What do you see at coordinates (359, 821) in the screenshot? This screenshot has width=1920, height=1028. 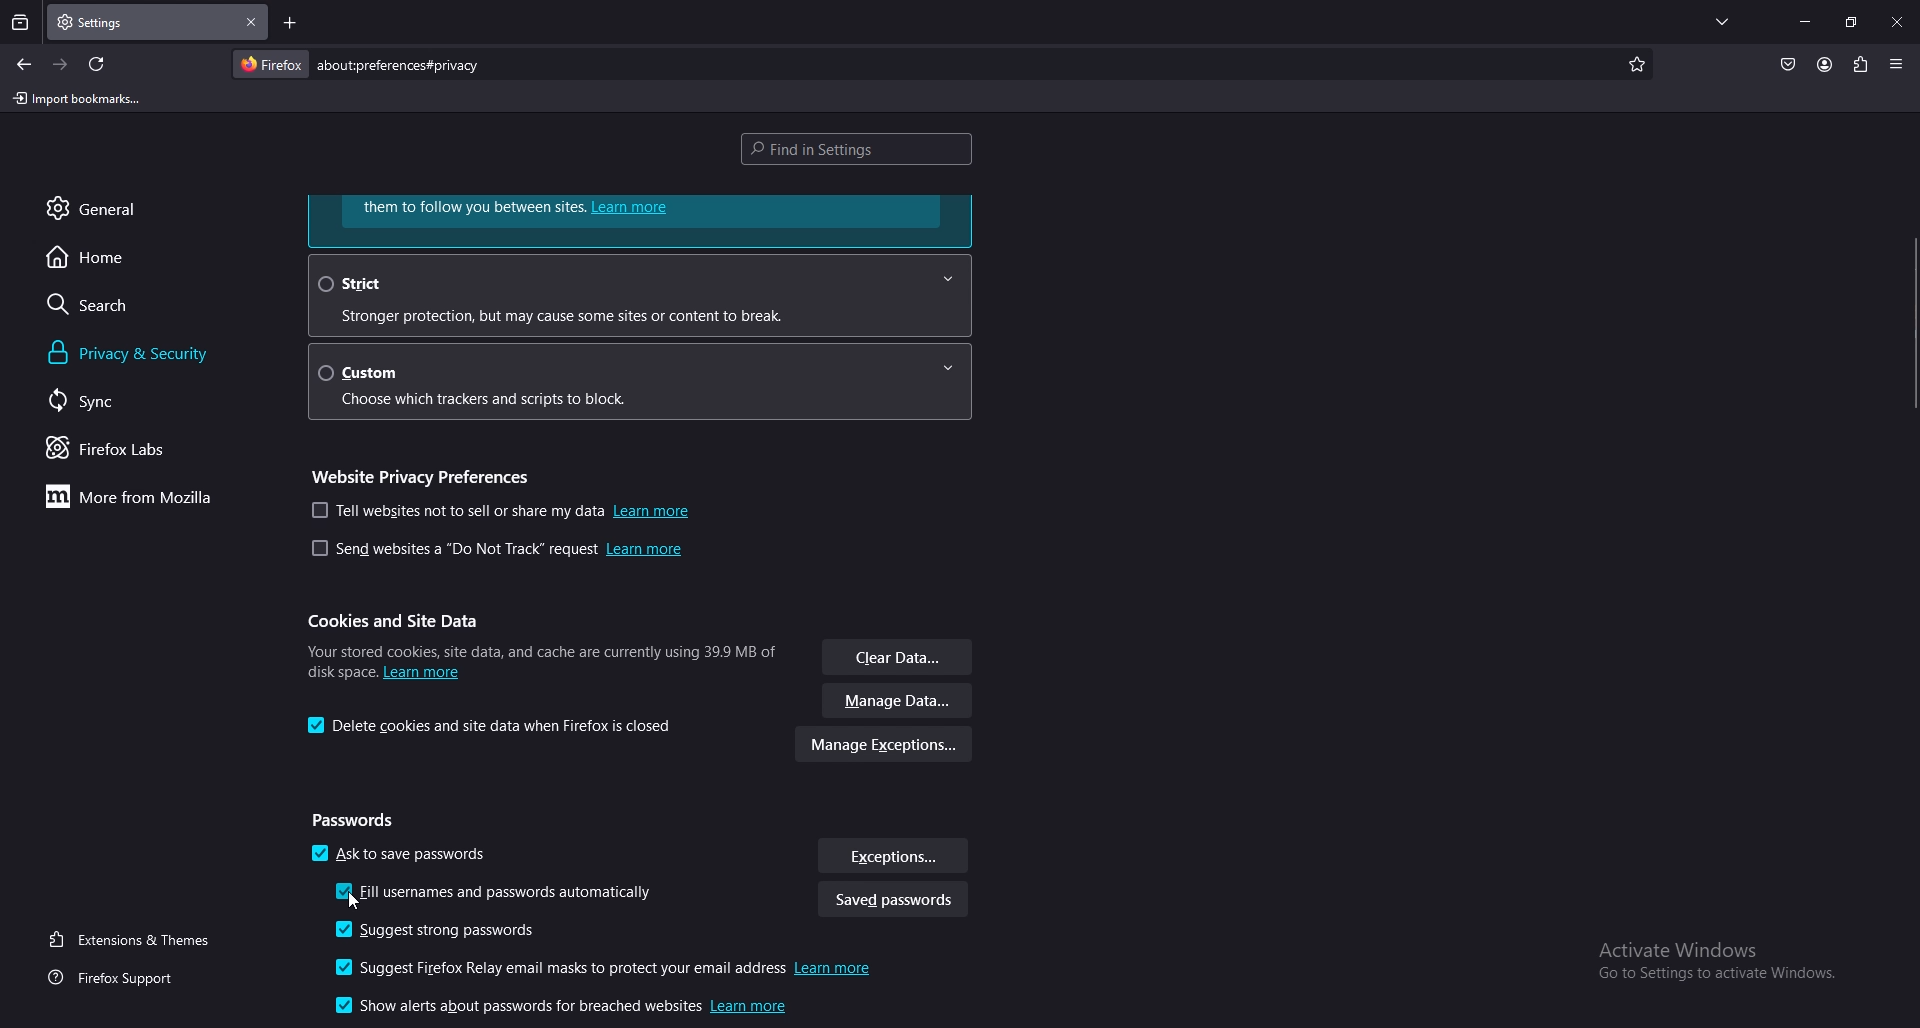 I see `passwords` at bounding box center [359, 821].